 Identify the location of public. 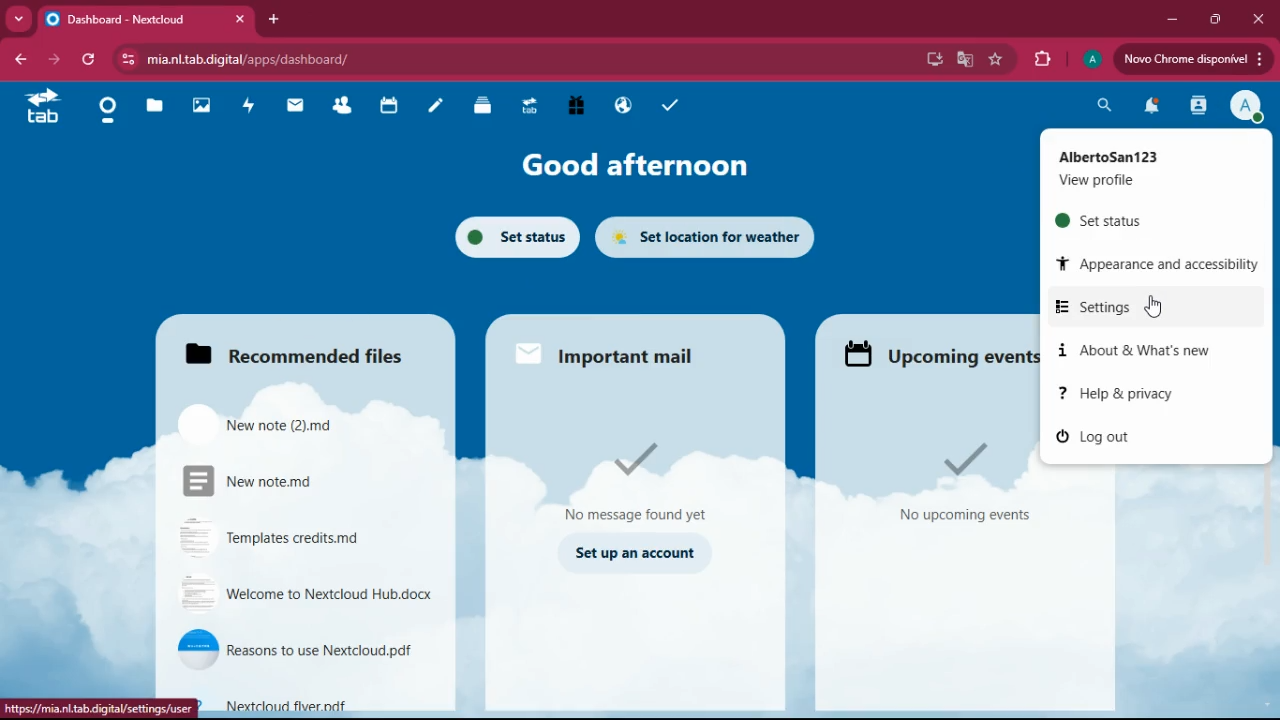
(624, 106).